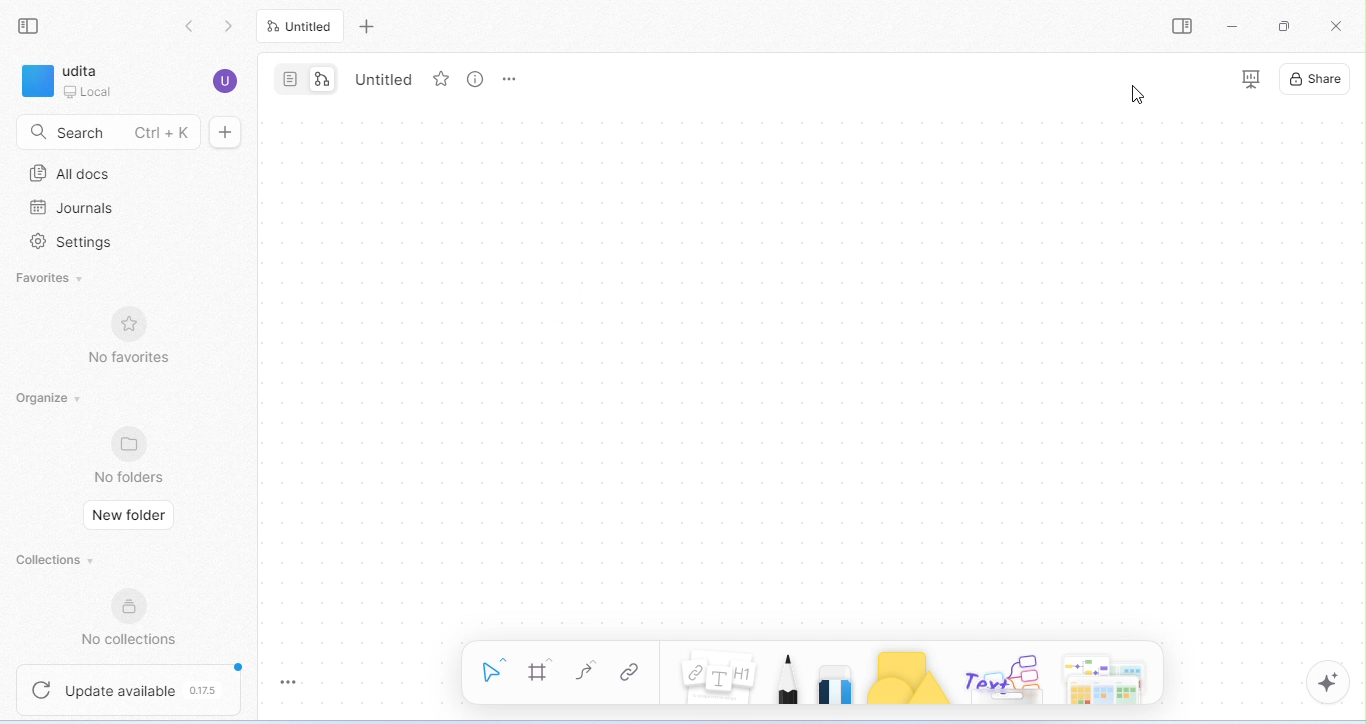 The width and height of the screenshot is (1366, 724). I want to click on AI assistant, so click(1320, 683).